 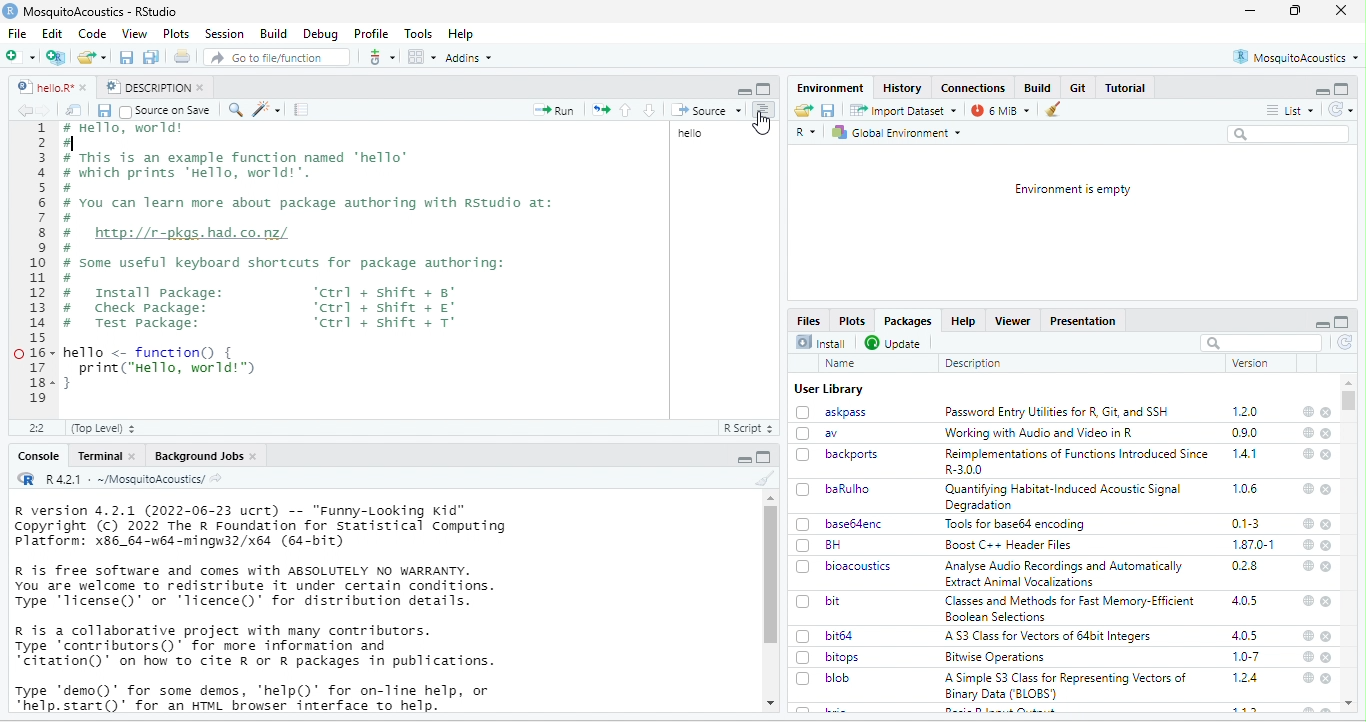 I want to click on bit64, so click(x=827, y=635).